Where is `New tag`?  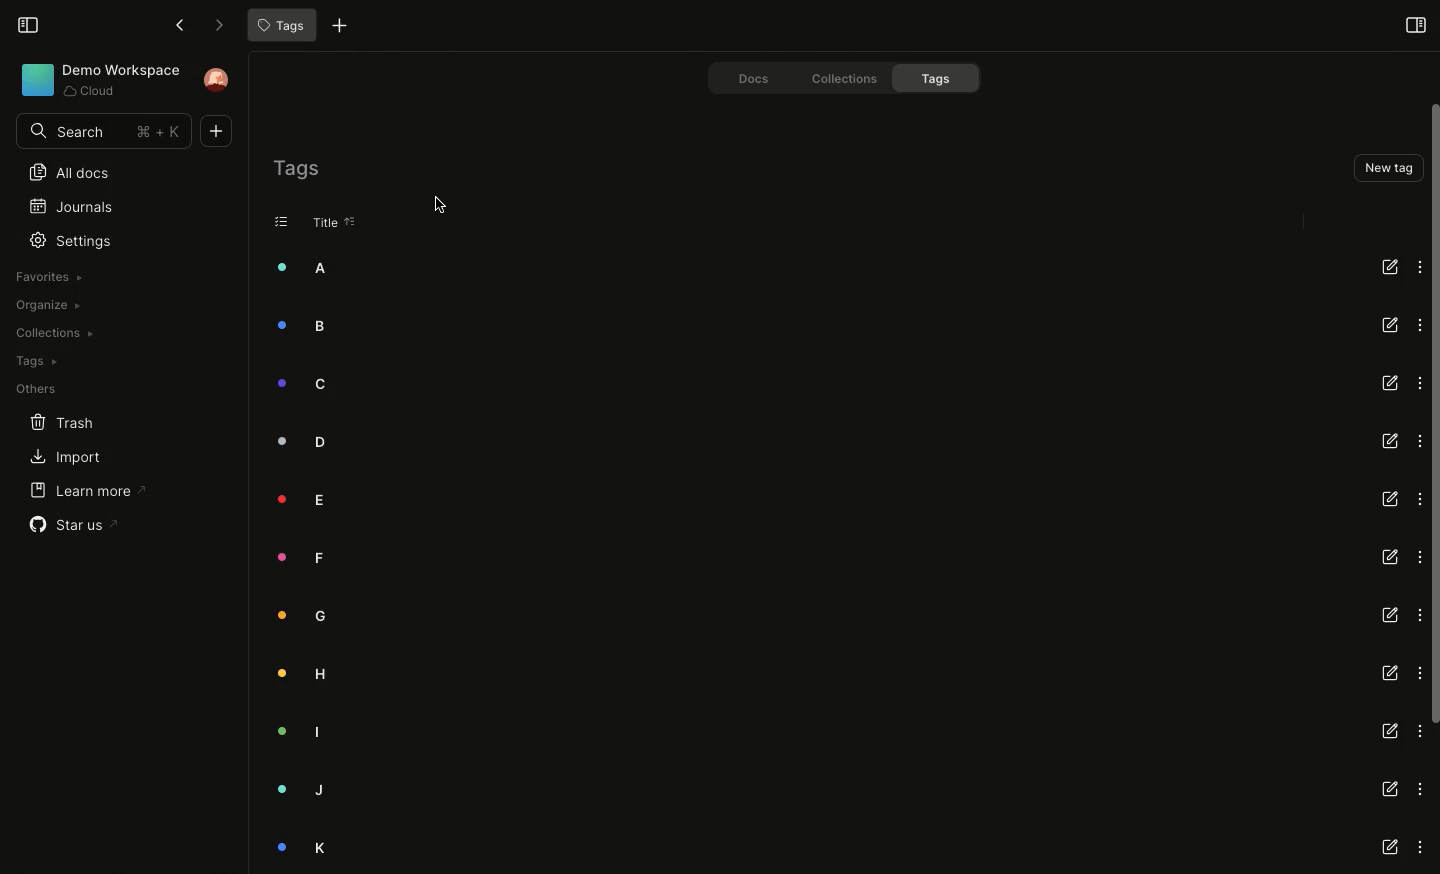 New tag is located at coordinates (1386, 167).